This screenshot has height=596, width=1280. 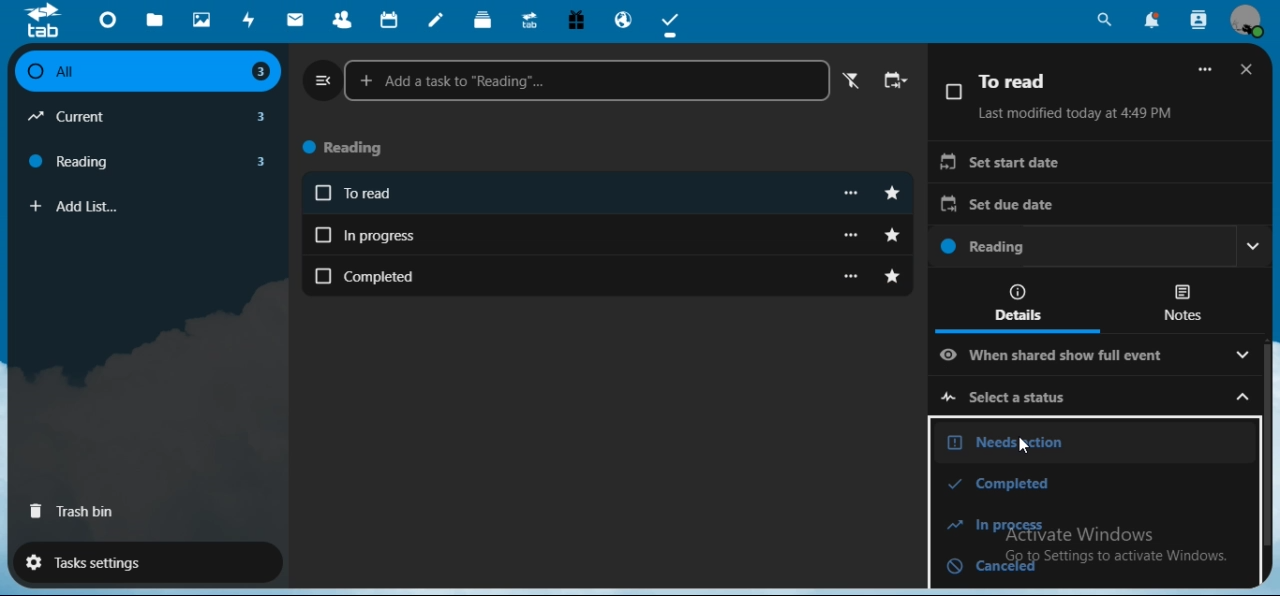 I want to click on Drop down, so click(x=1245, y=396).